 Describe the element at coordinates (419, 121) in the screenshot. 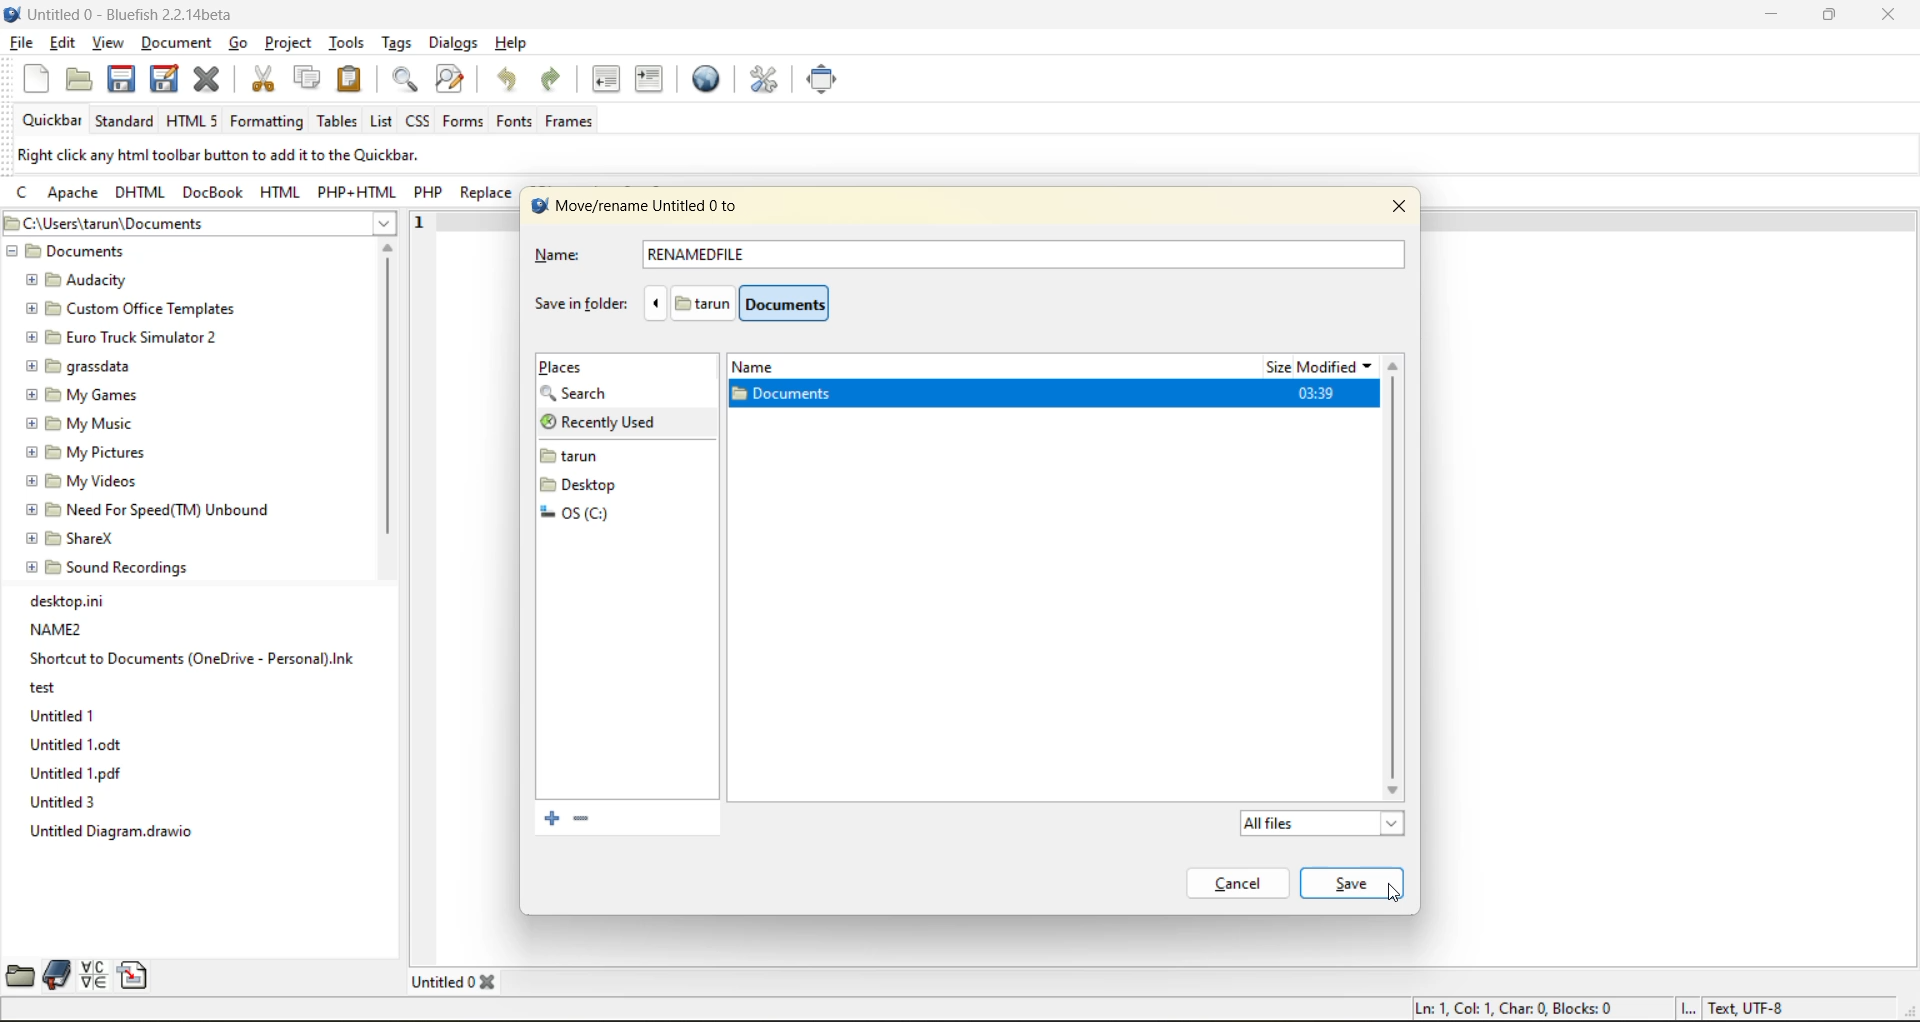

I see `css` at that location.